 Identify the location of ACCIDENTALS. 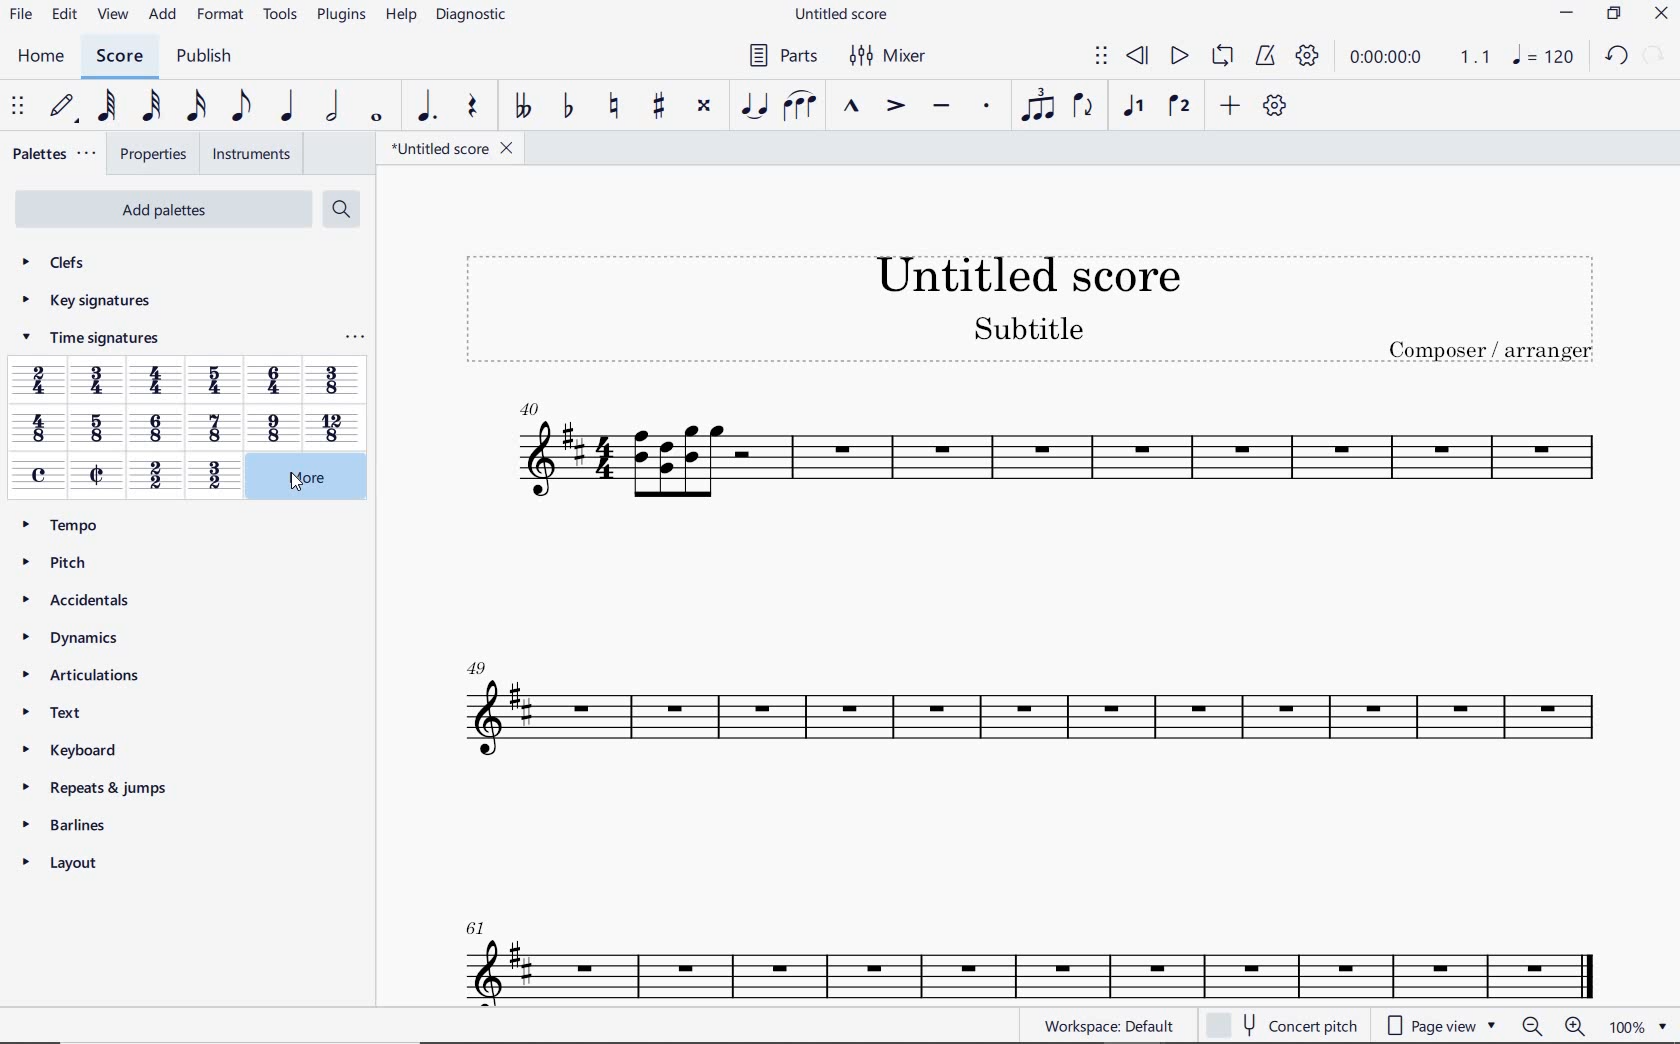
(80, 597).